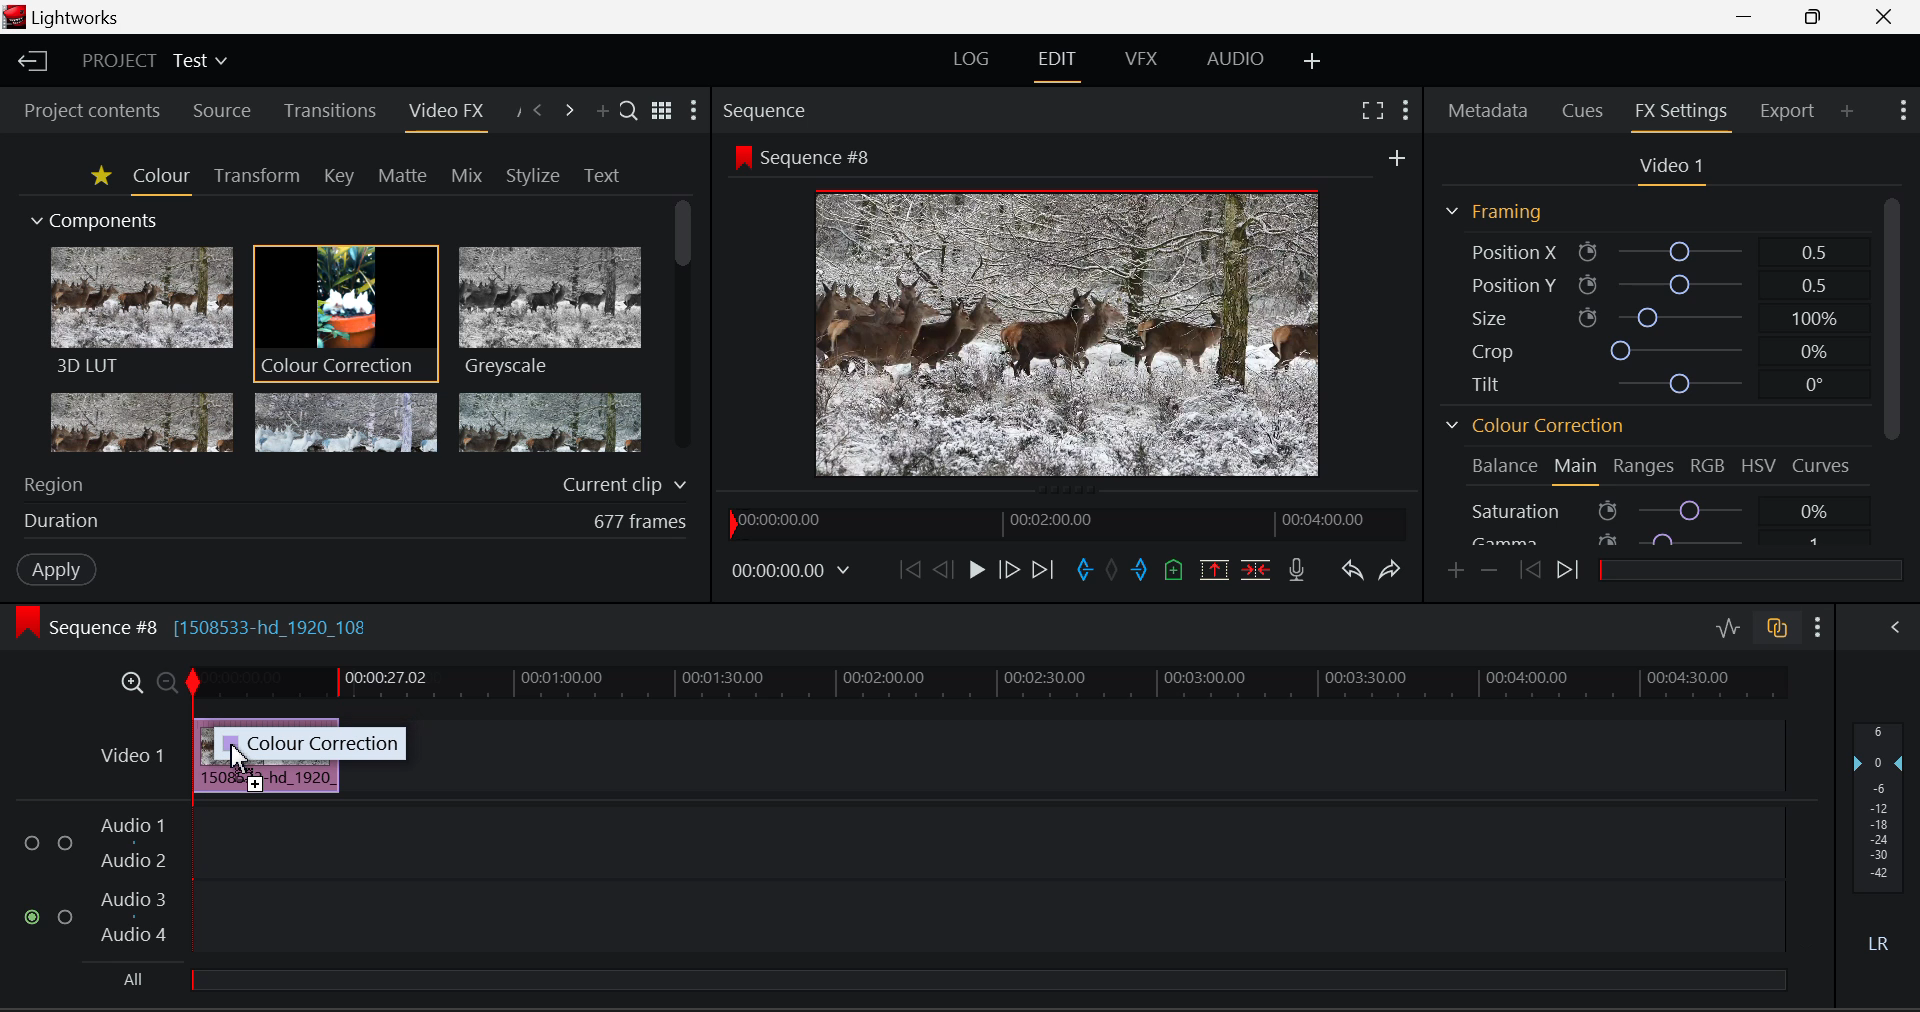 The image size is (1920, 1012). What do you see at coordinates (1536, 424) in the screenshot?
I see `Colour Correction` at bounding box center [1536, 424].